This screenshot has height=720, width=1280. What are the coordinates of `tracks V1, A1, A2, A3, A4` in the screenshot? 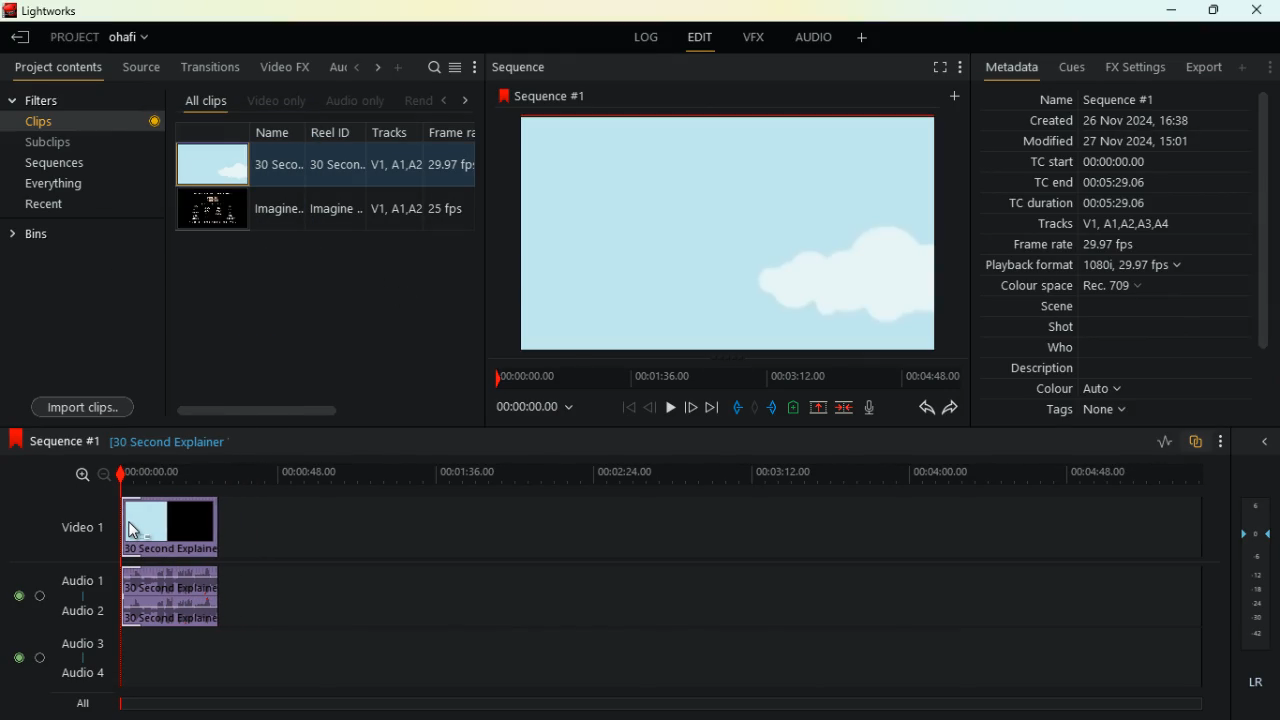 It's located at (1113, 225).